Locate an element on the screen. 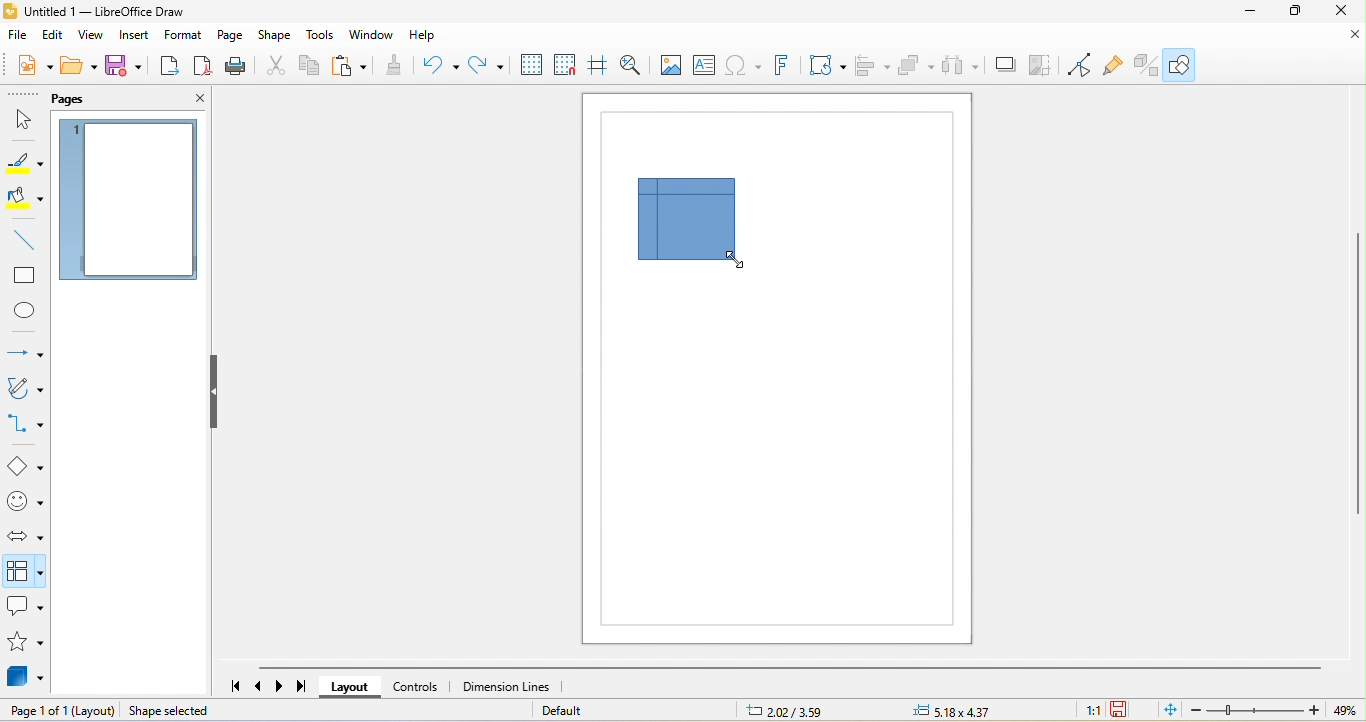  minimize is located at coordinates (1245, 14).